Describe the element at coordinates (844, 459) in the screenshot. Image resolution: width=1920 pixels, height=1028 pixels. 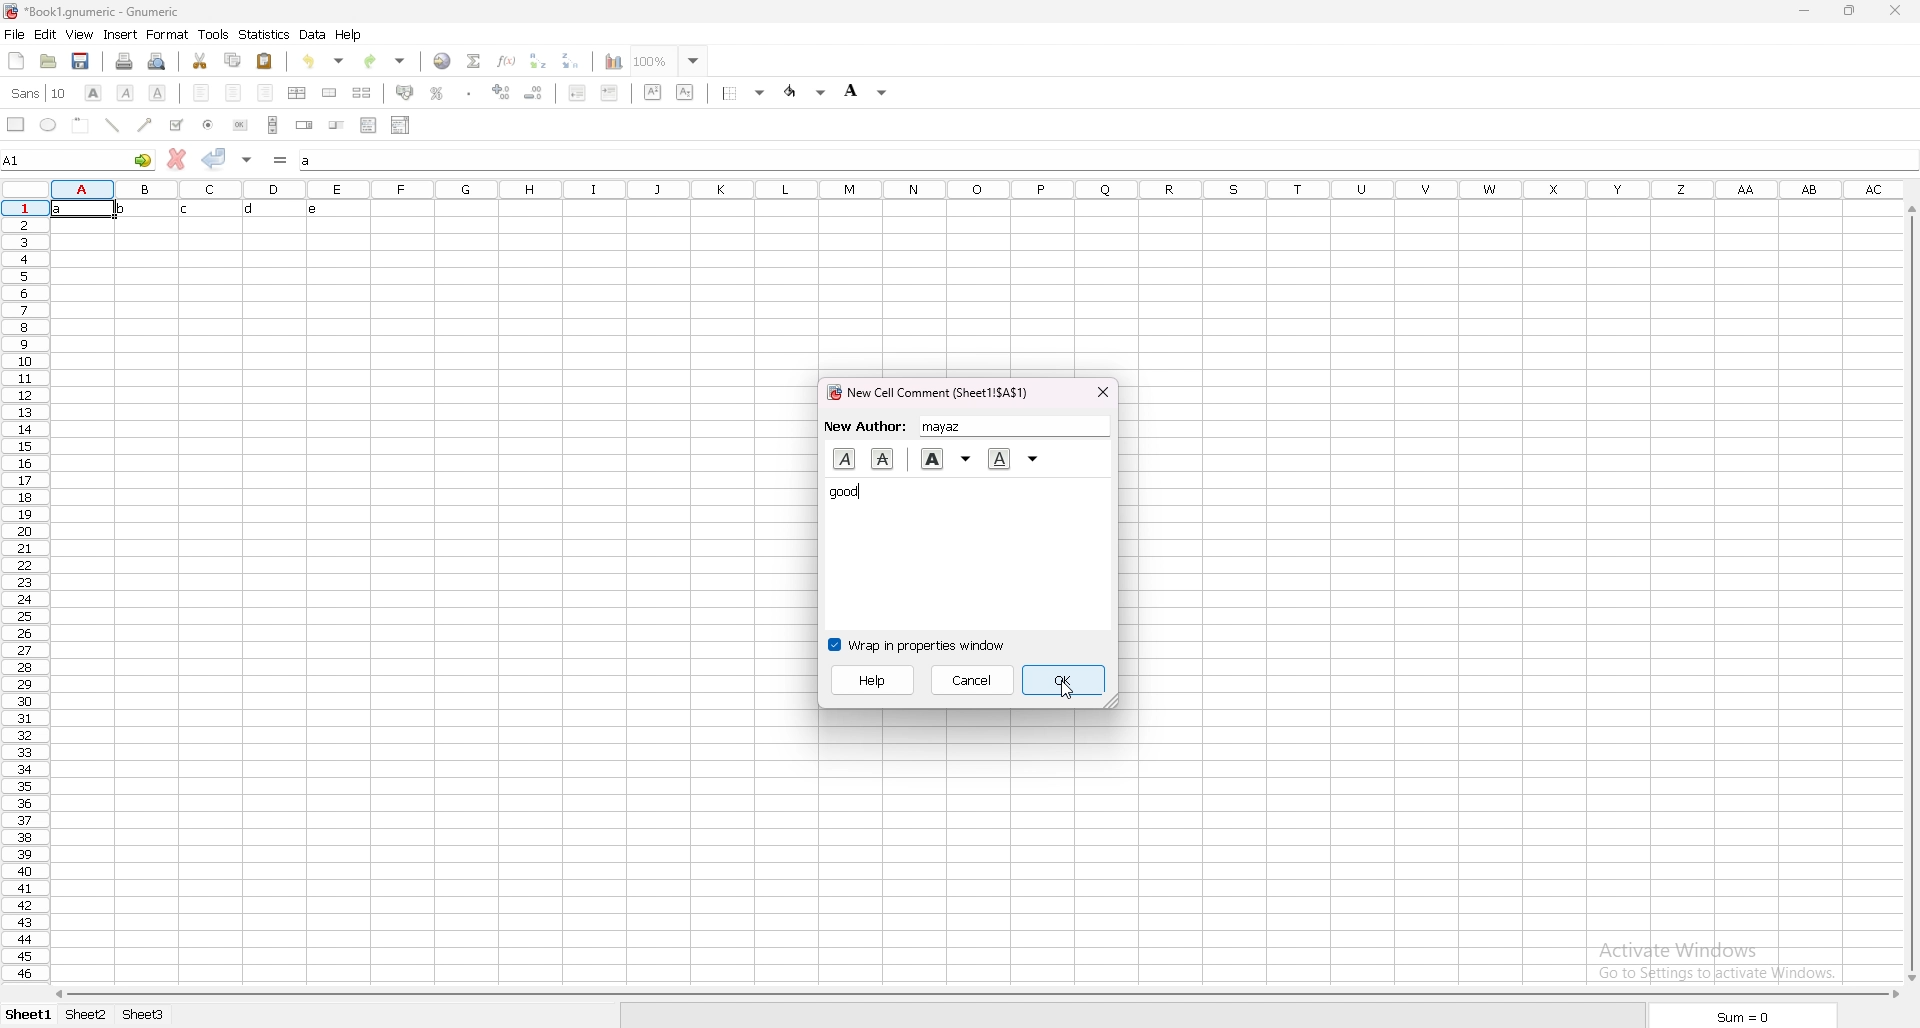
I see `italic` at that location.